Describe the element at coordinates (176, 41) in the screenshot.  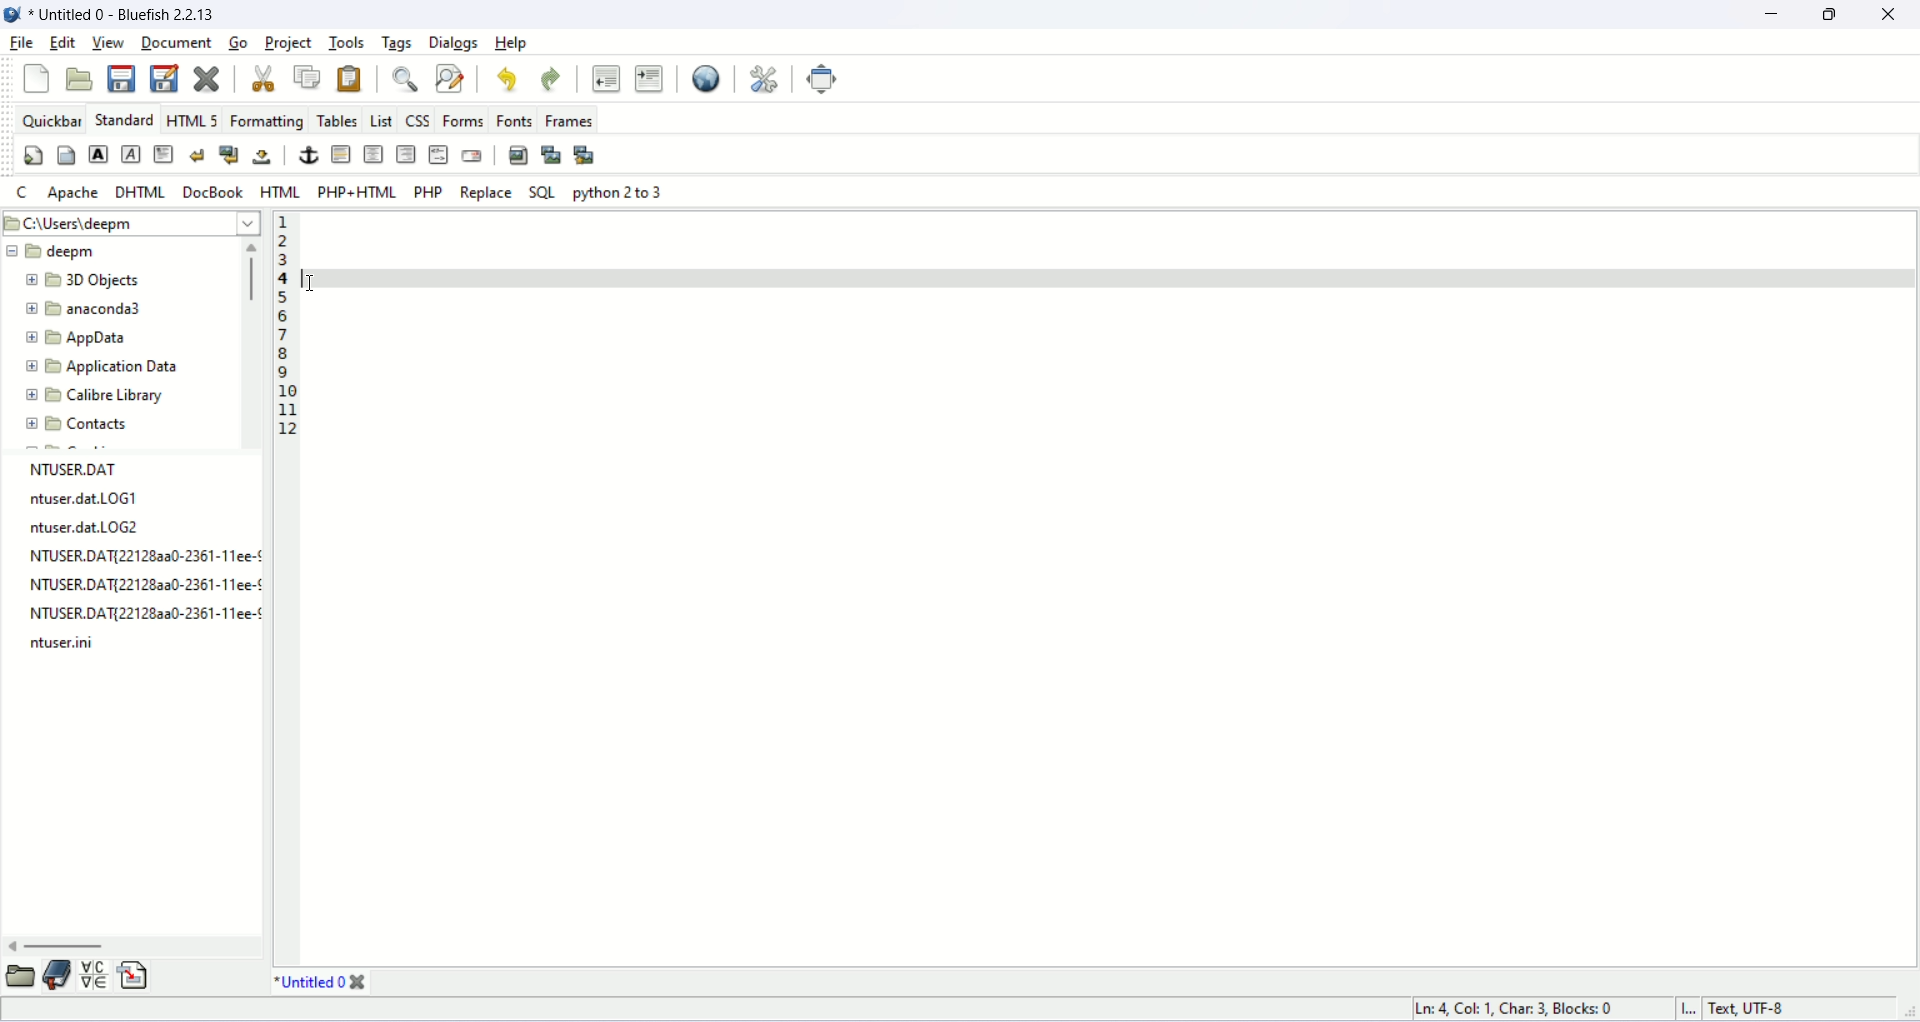
I see `document` at that location.